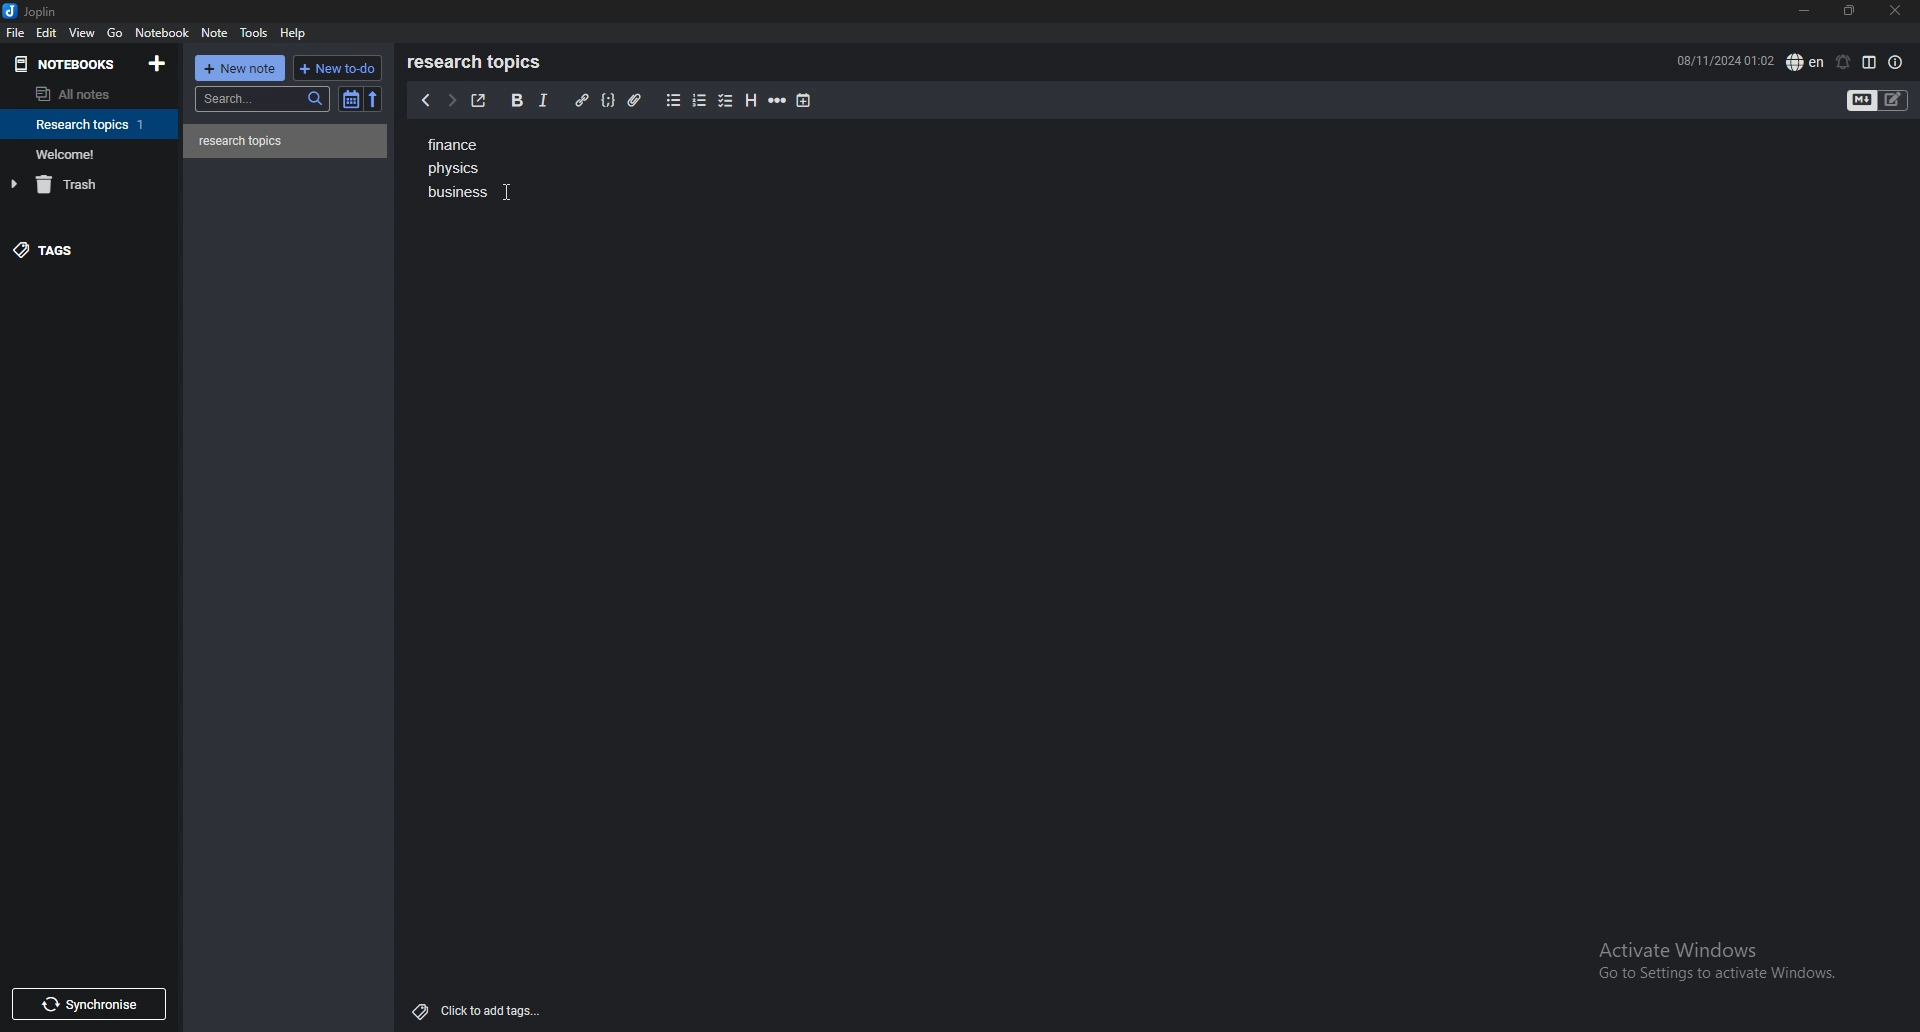 The height and width of the screenshot is (1032, 1920). What do you see at coordinates (634, 99) in the screenshot?
I see `attachment` at bounding box center [634, 99].